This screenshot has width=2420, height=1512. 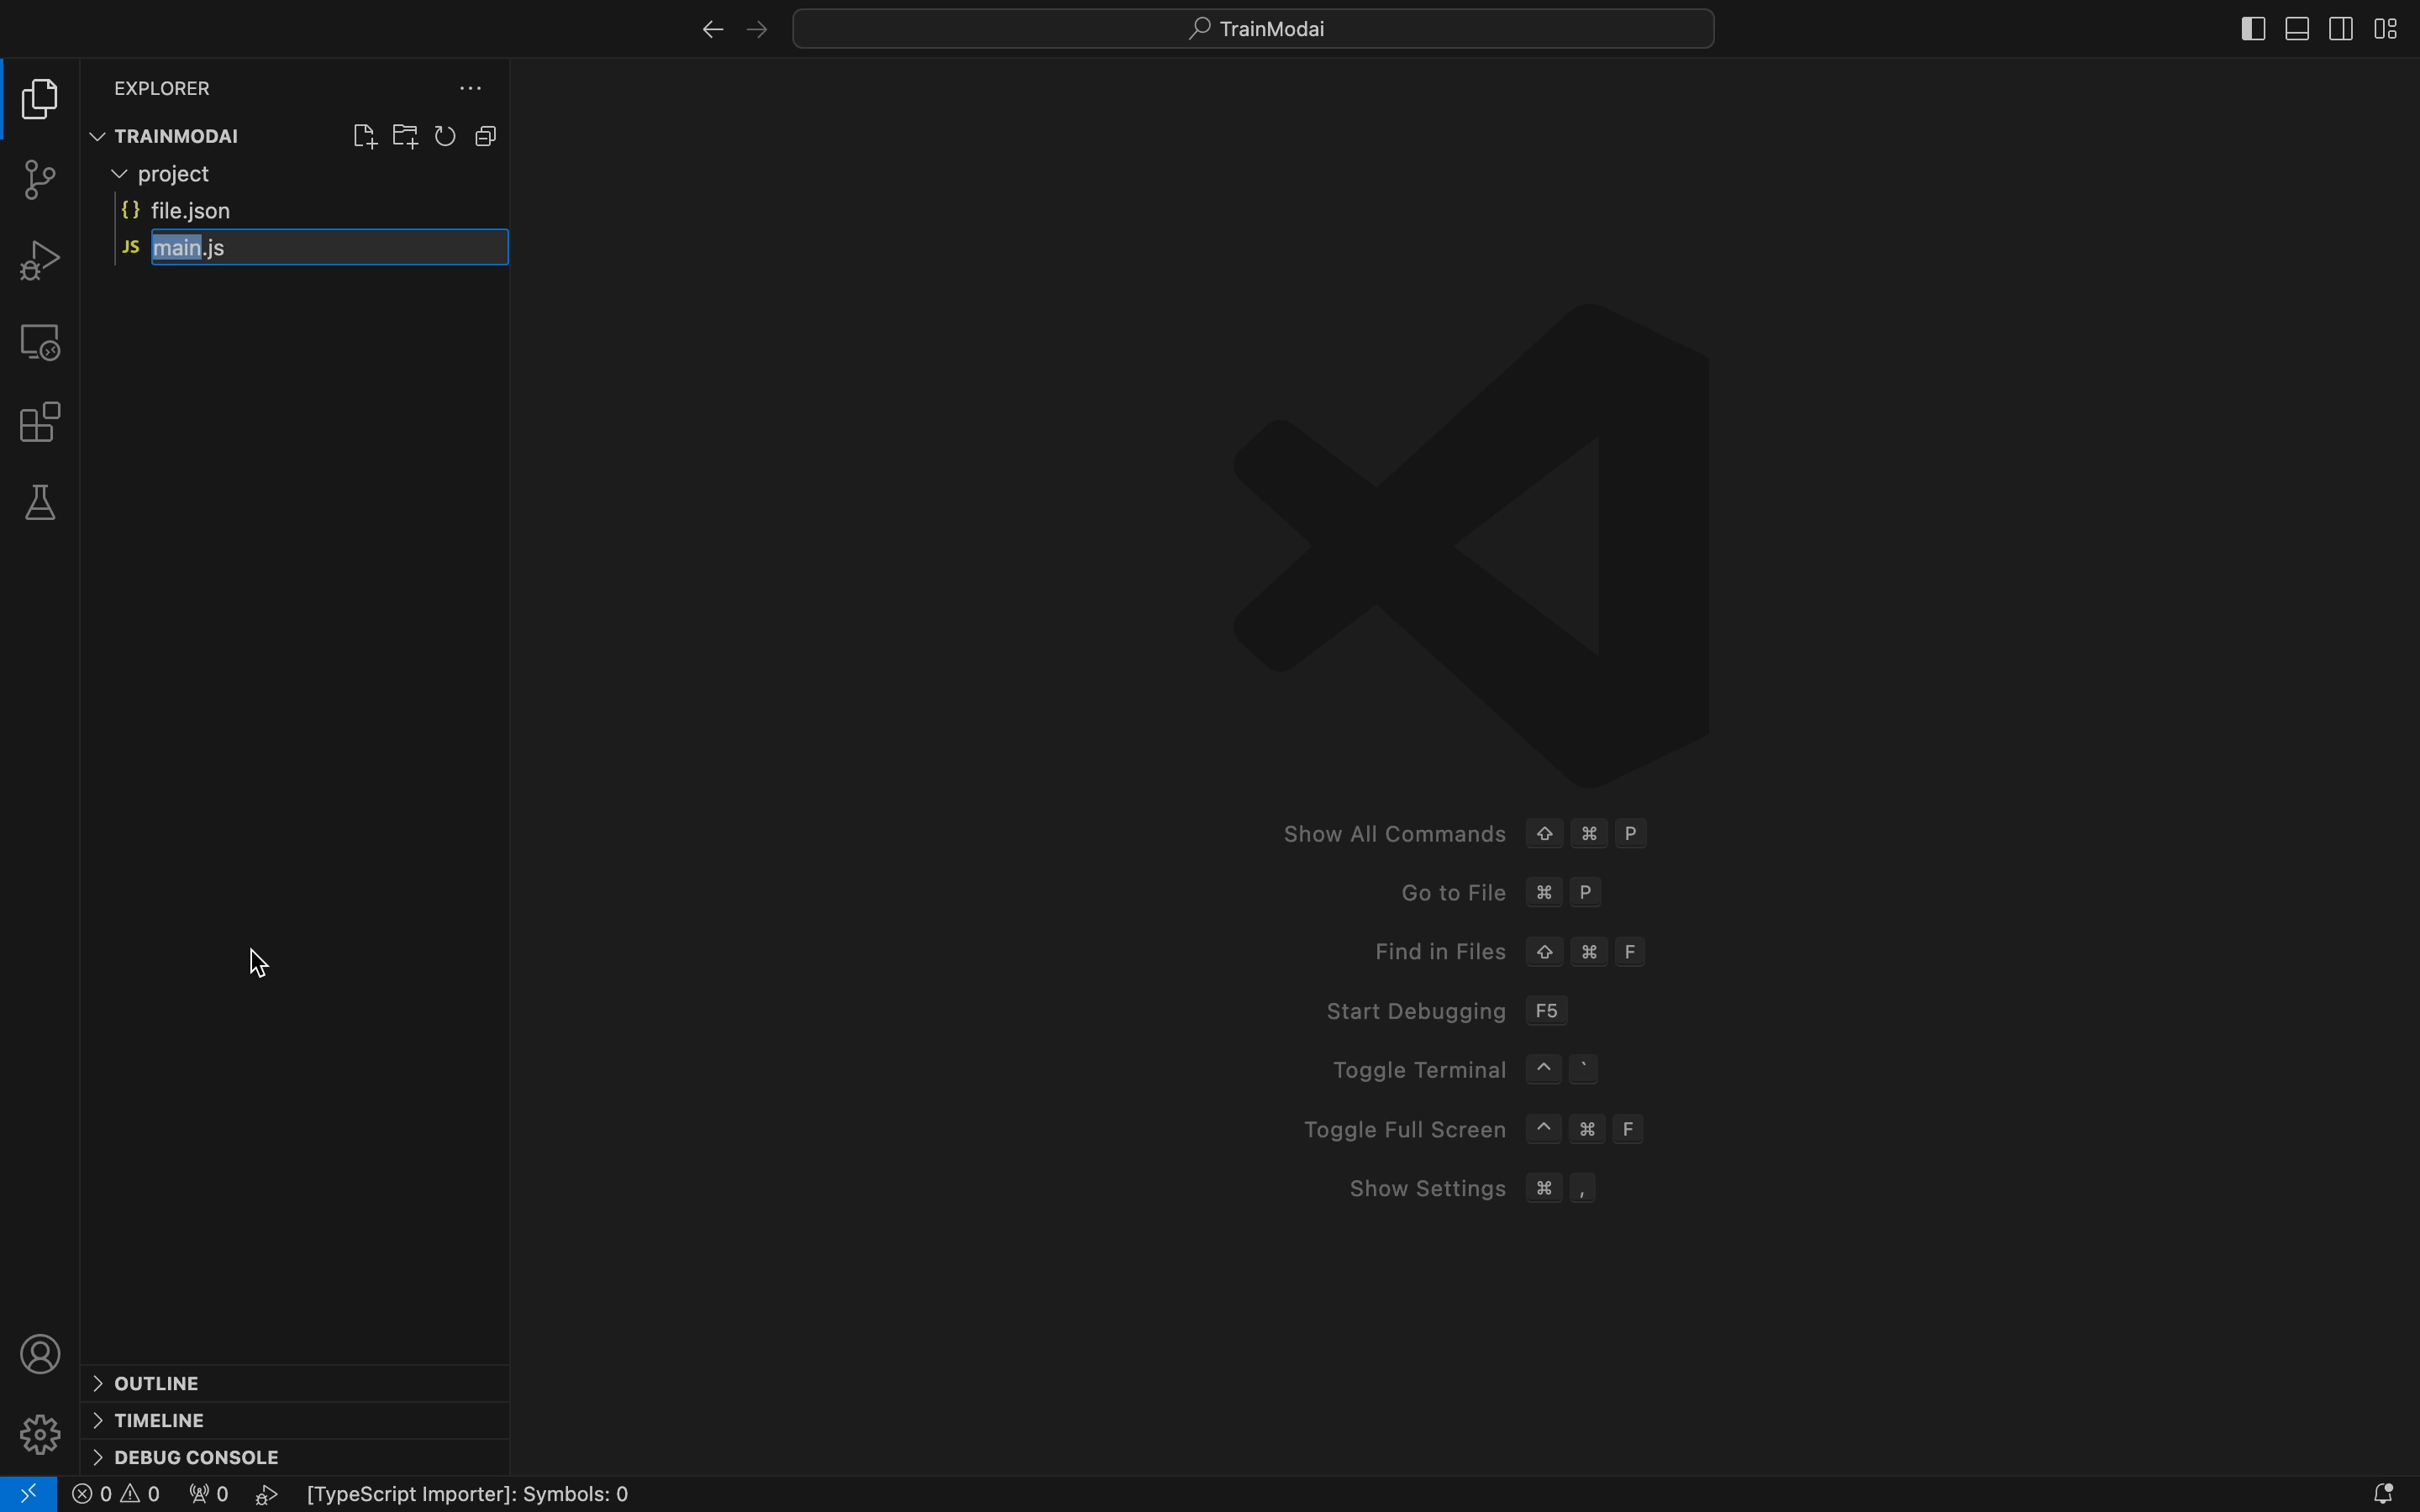 I want to click on outline, so click(x=143, y=1382).